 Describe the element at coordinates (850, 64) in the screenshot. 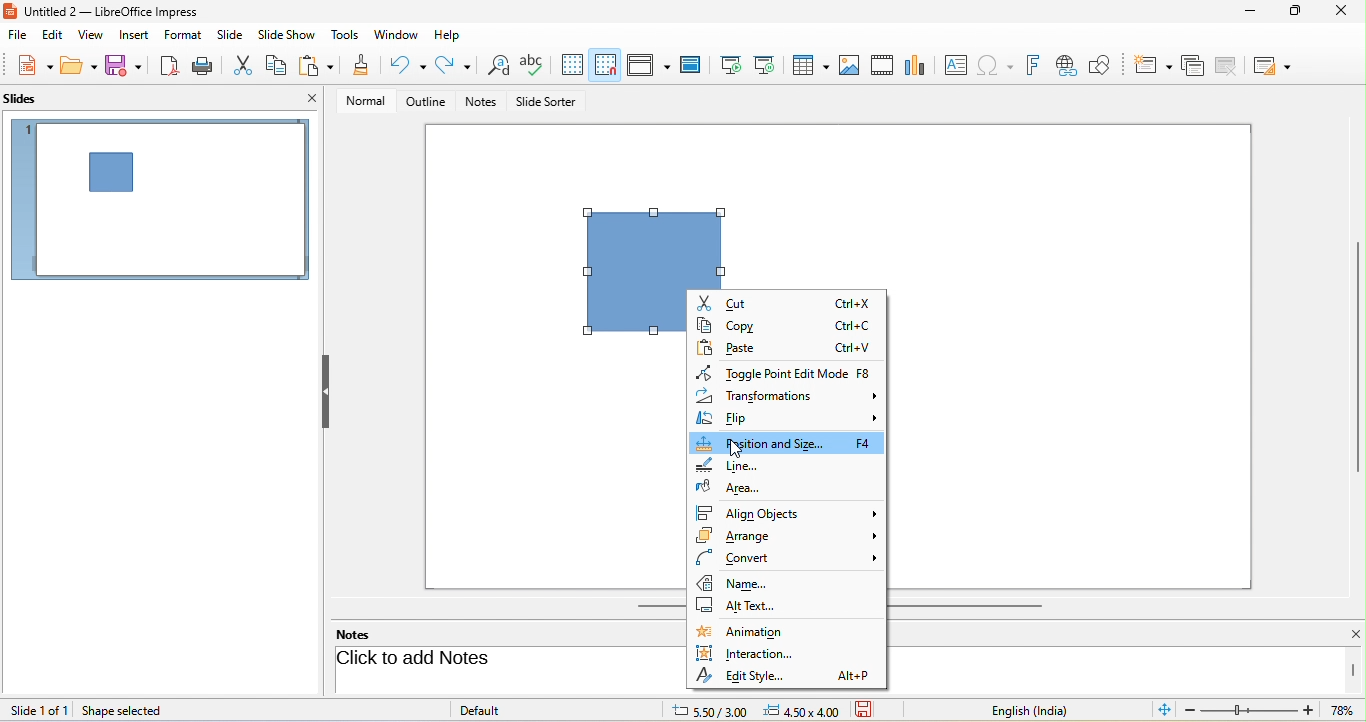

I see `image` at that location.